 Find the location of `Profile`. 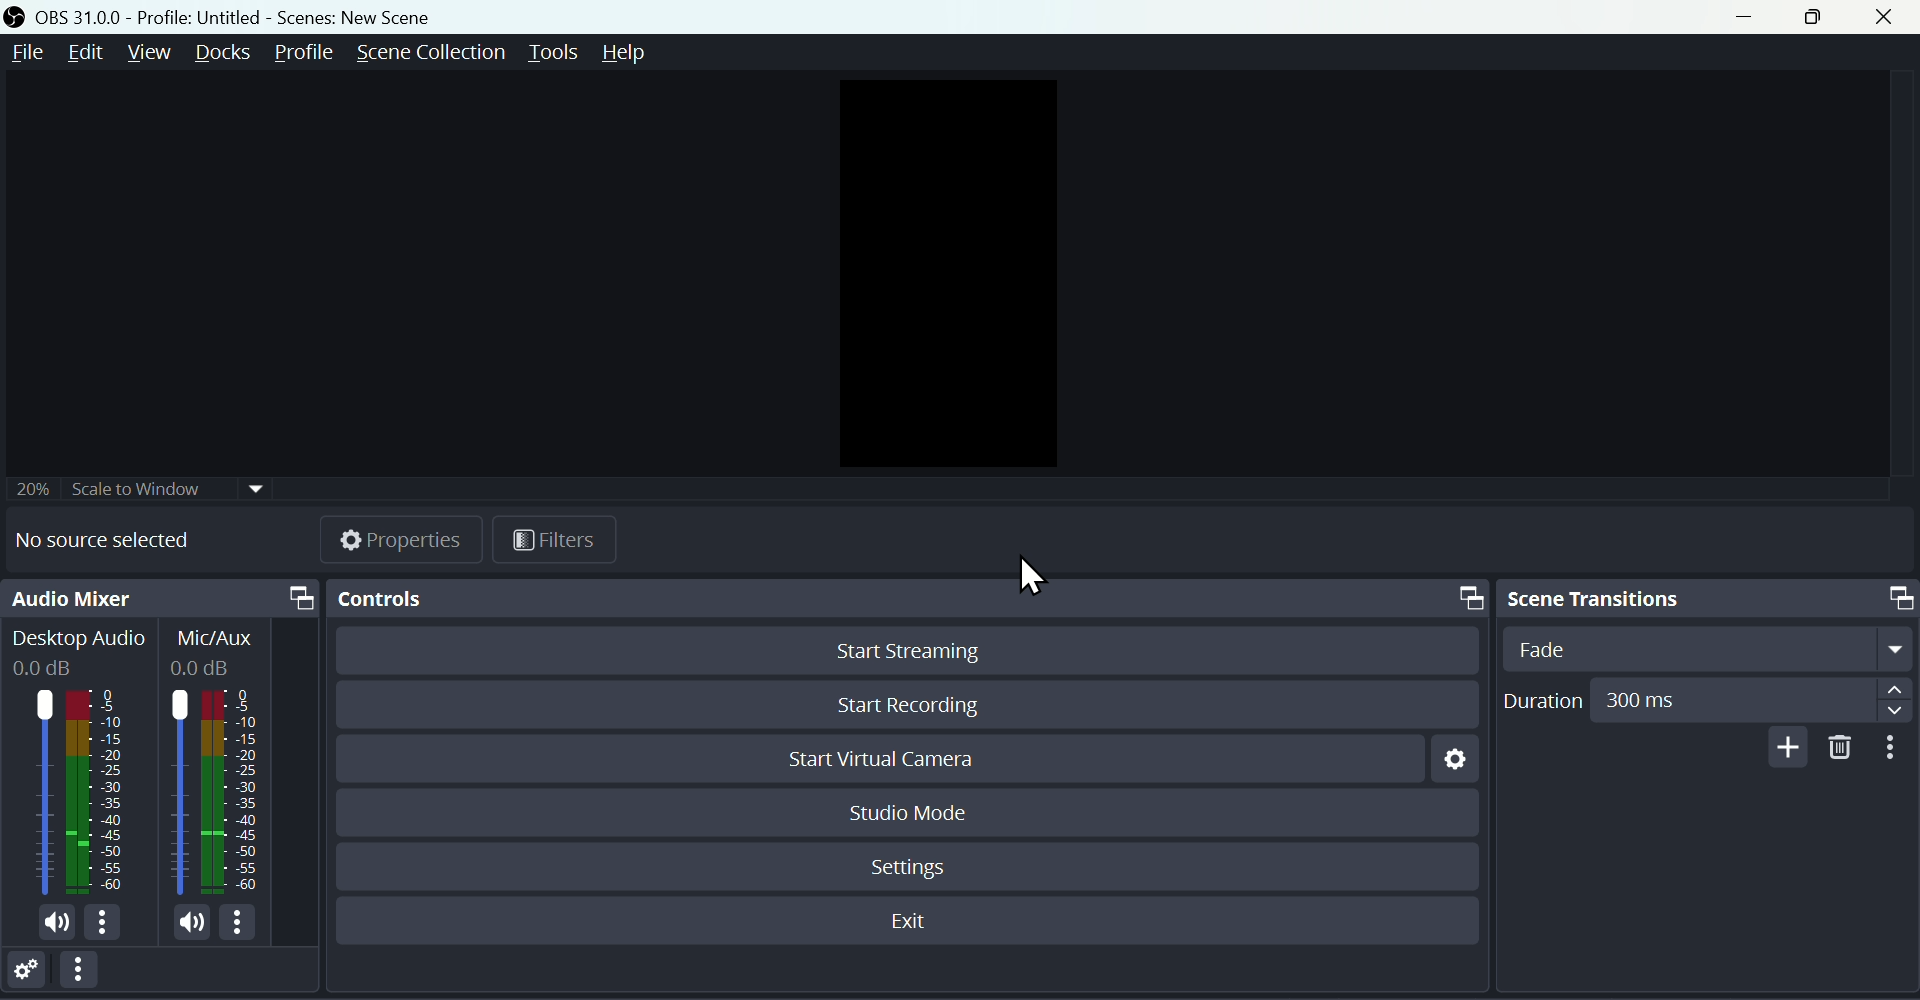

Profile is located at coordinates (309, 51).